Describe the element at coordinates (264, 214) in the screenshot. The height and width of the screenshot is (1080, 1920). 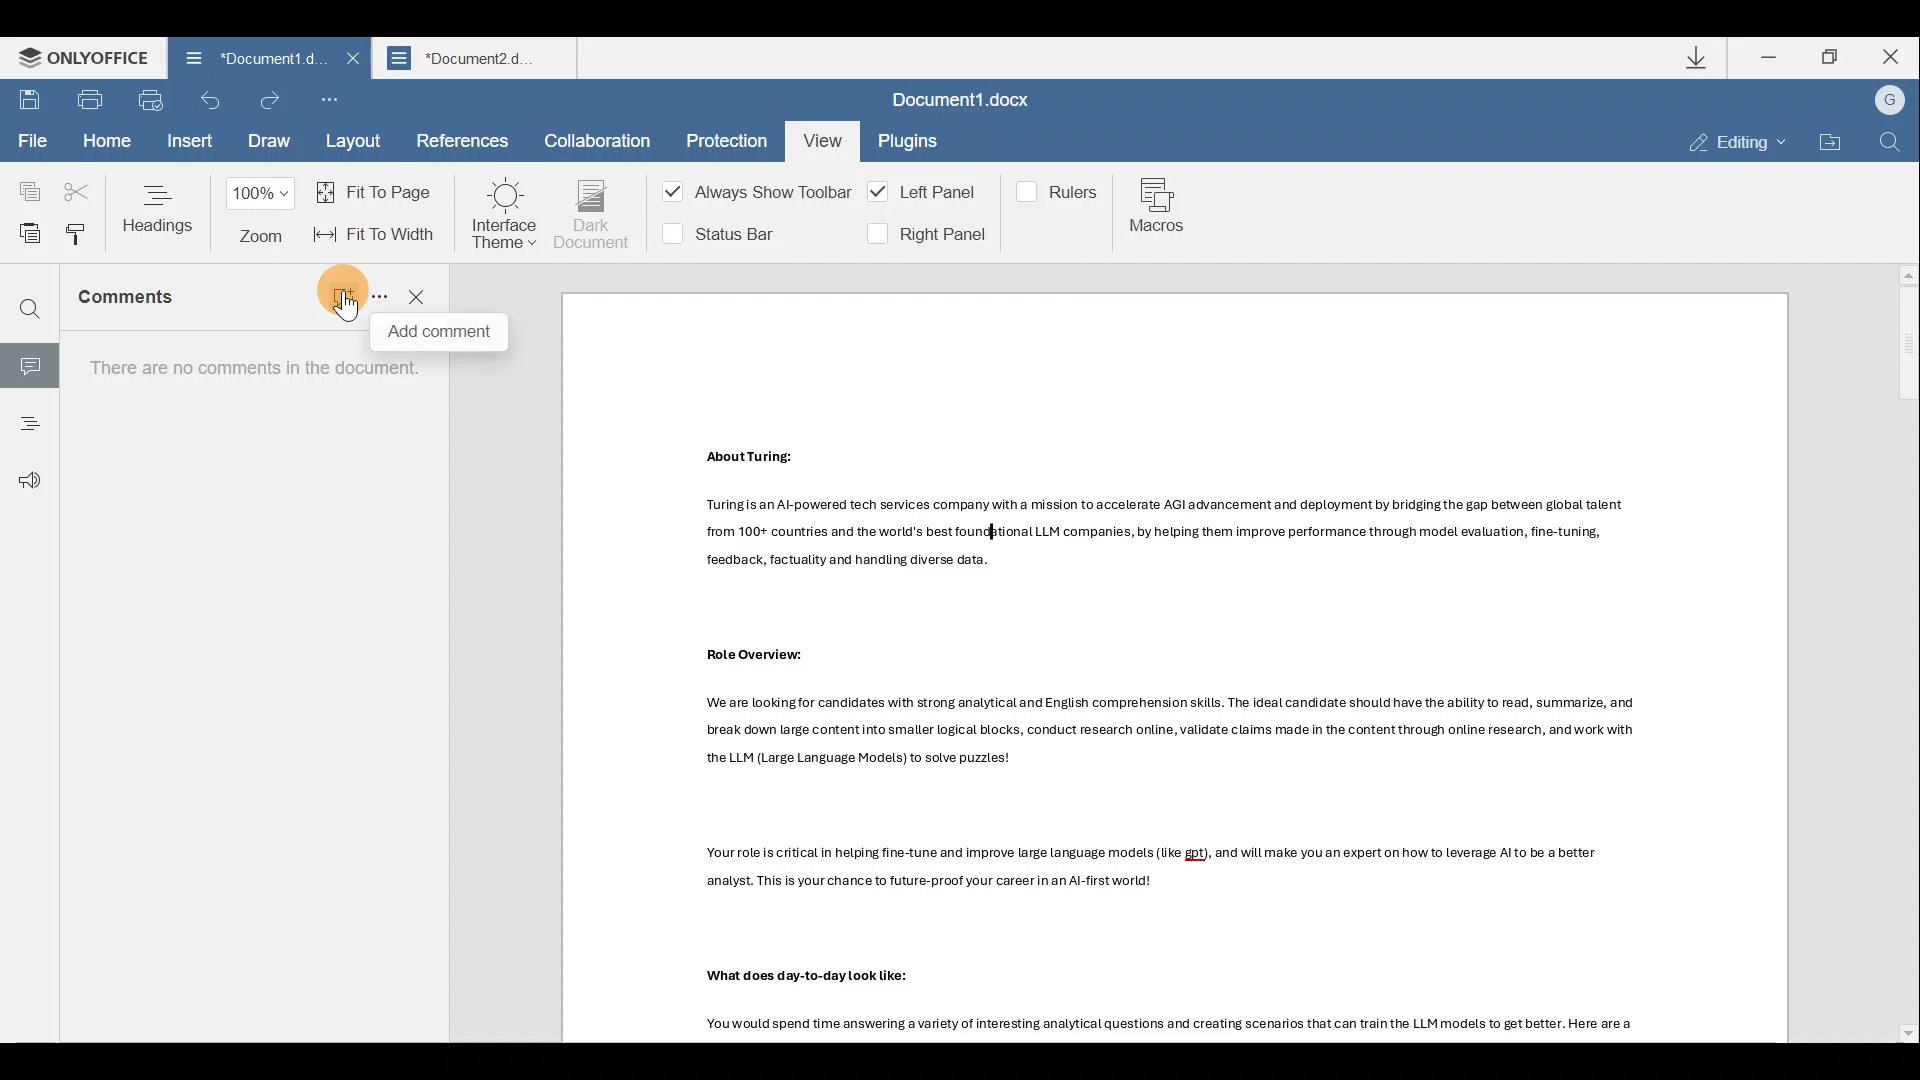
I see `Zoom` at that location.